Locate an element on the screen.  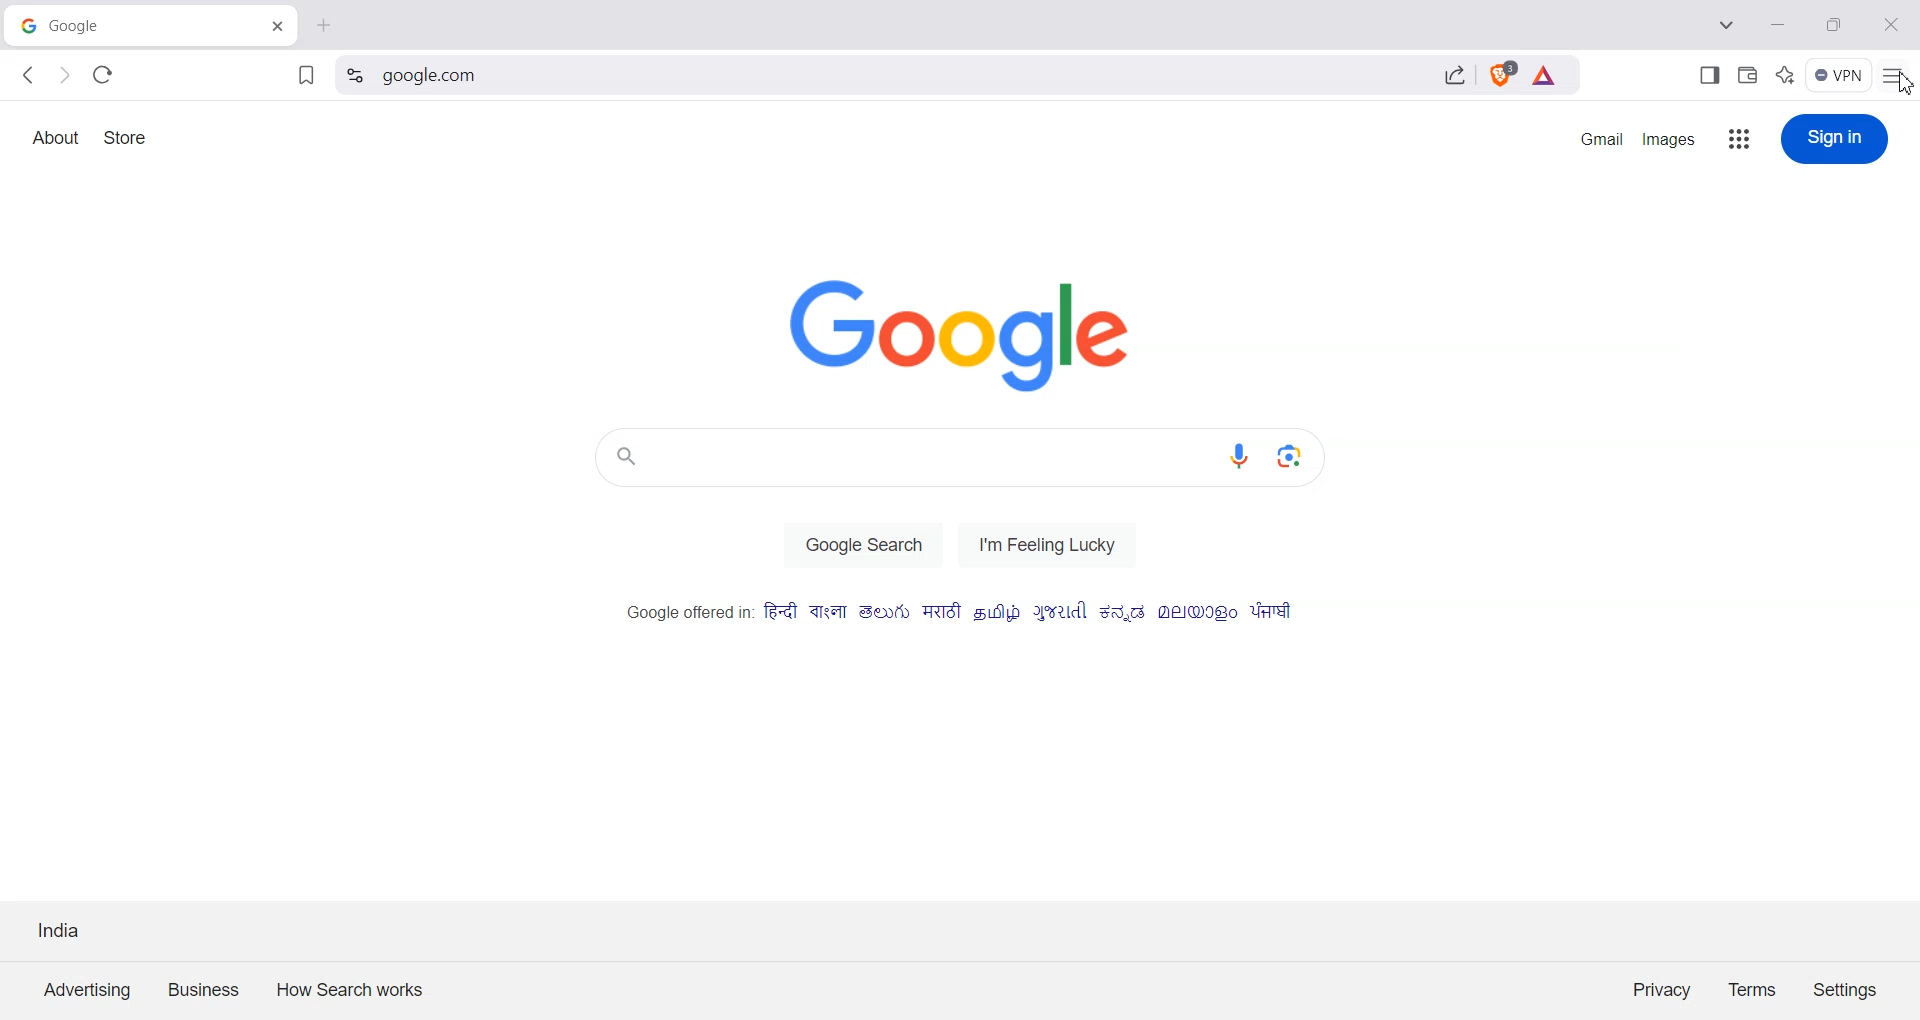
Audio is located at coordinates (1245, 457).